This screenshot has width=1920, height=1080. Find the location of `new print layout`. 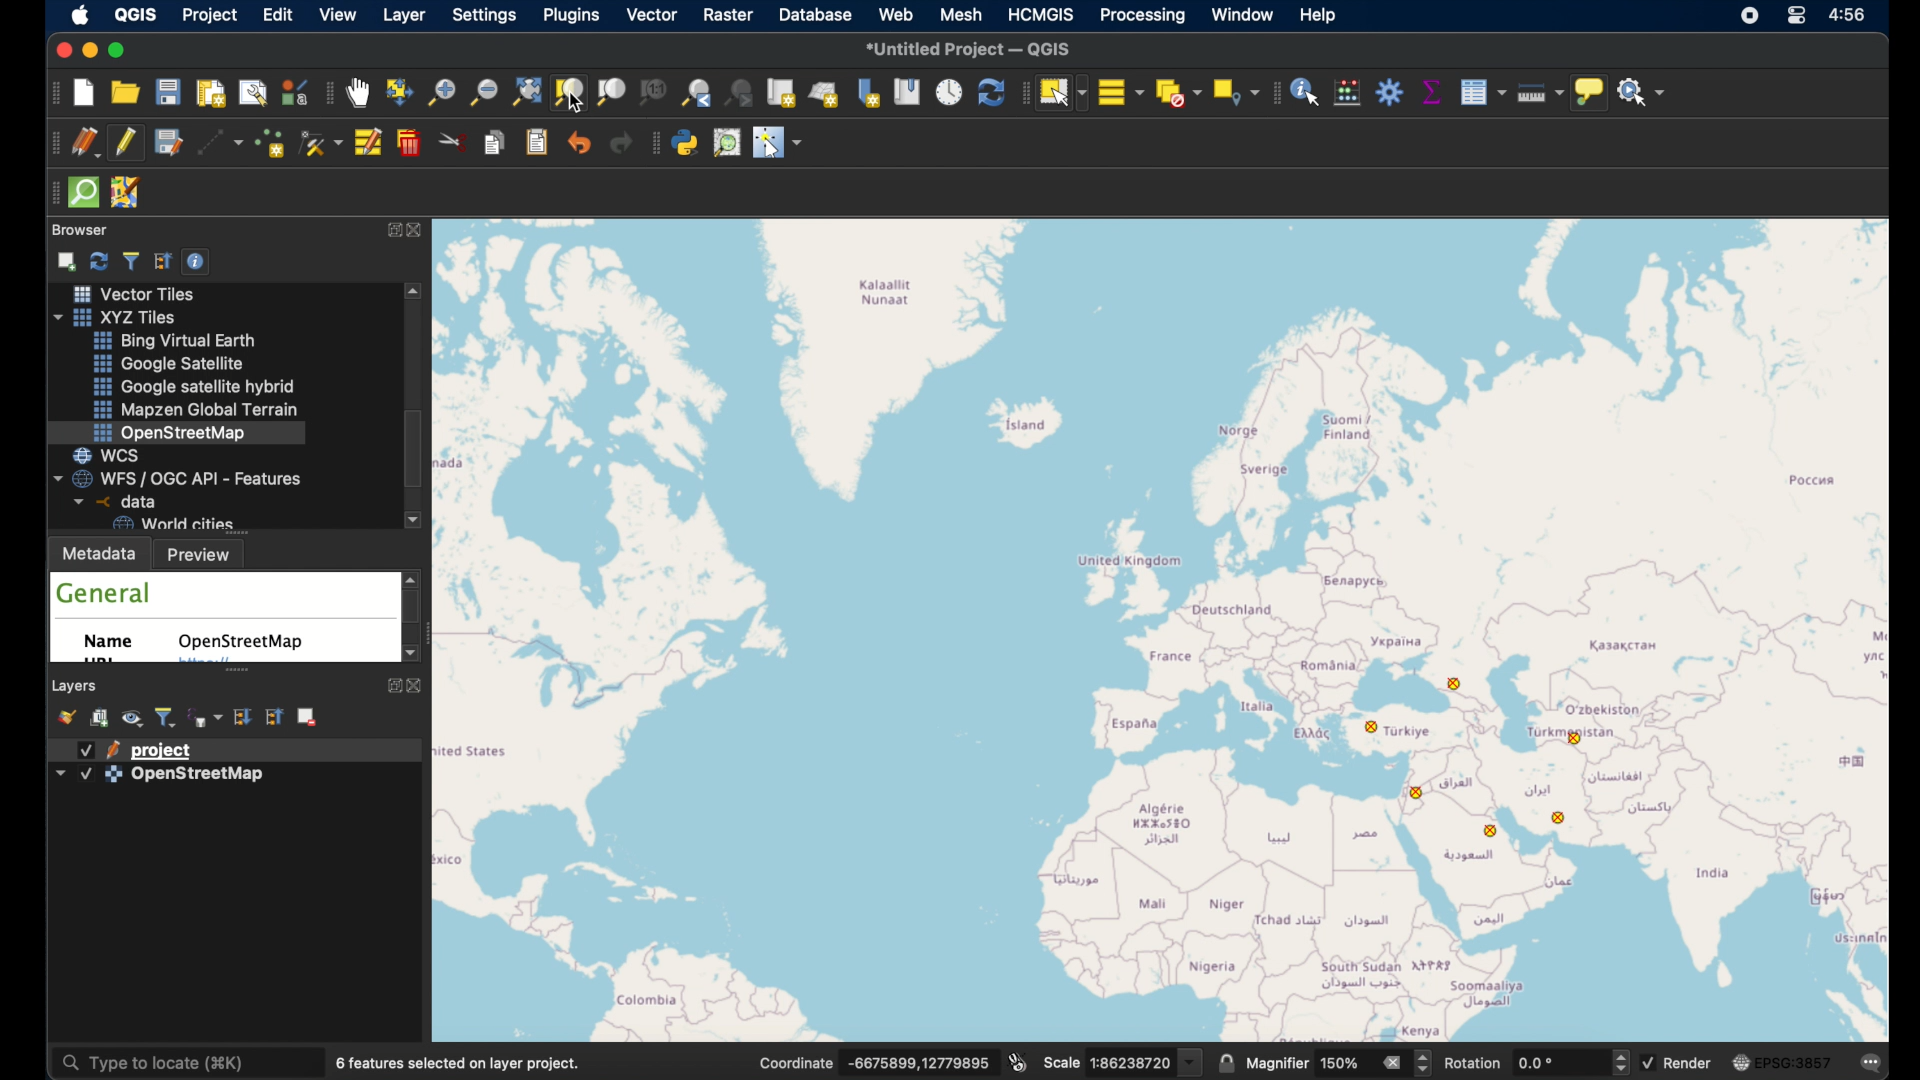

new print layout is located at coordinates (209, 93).